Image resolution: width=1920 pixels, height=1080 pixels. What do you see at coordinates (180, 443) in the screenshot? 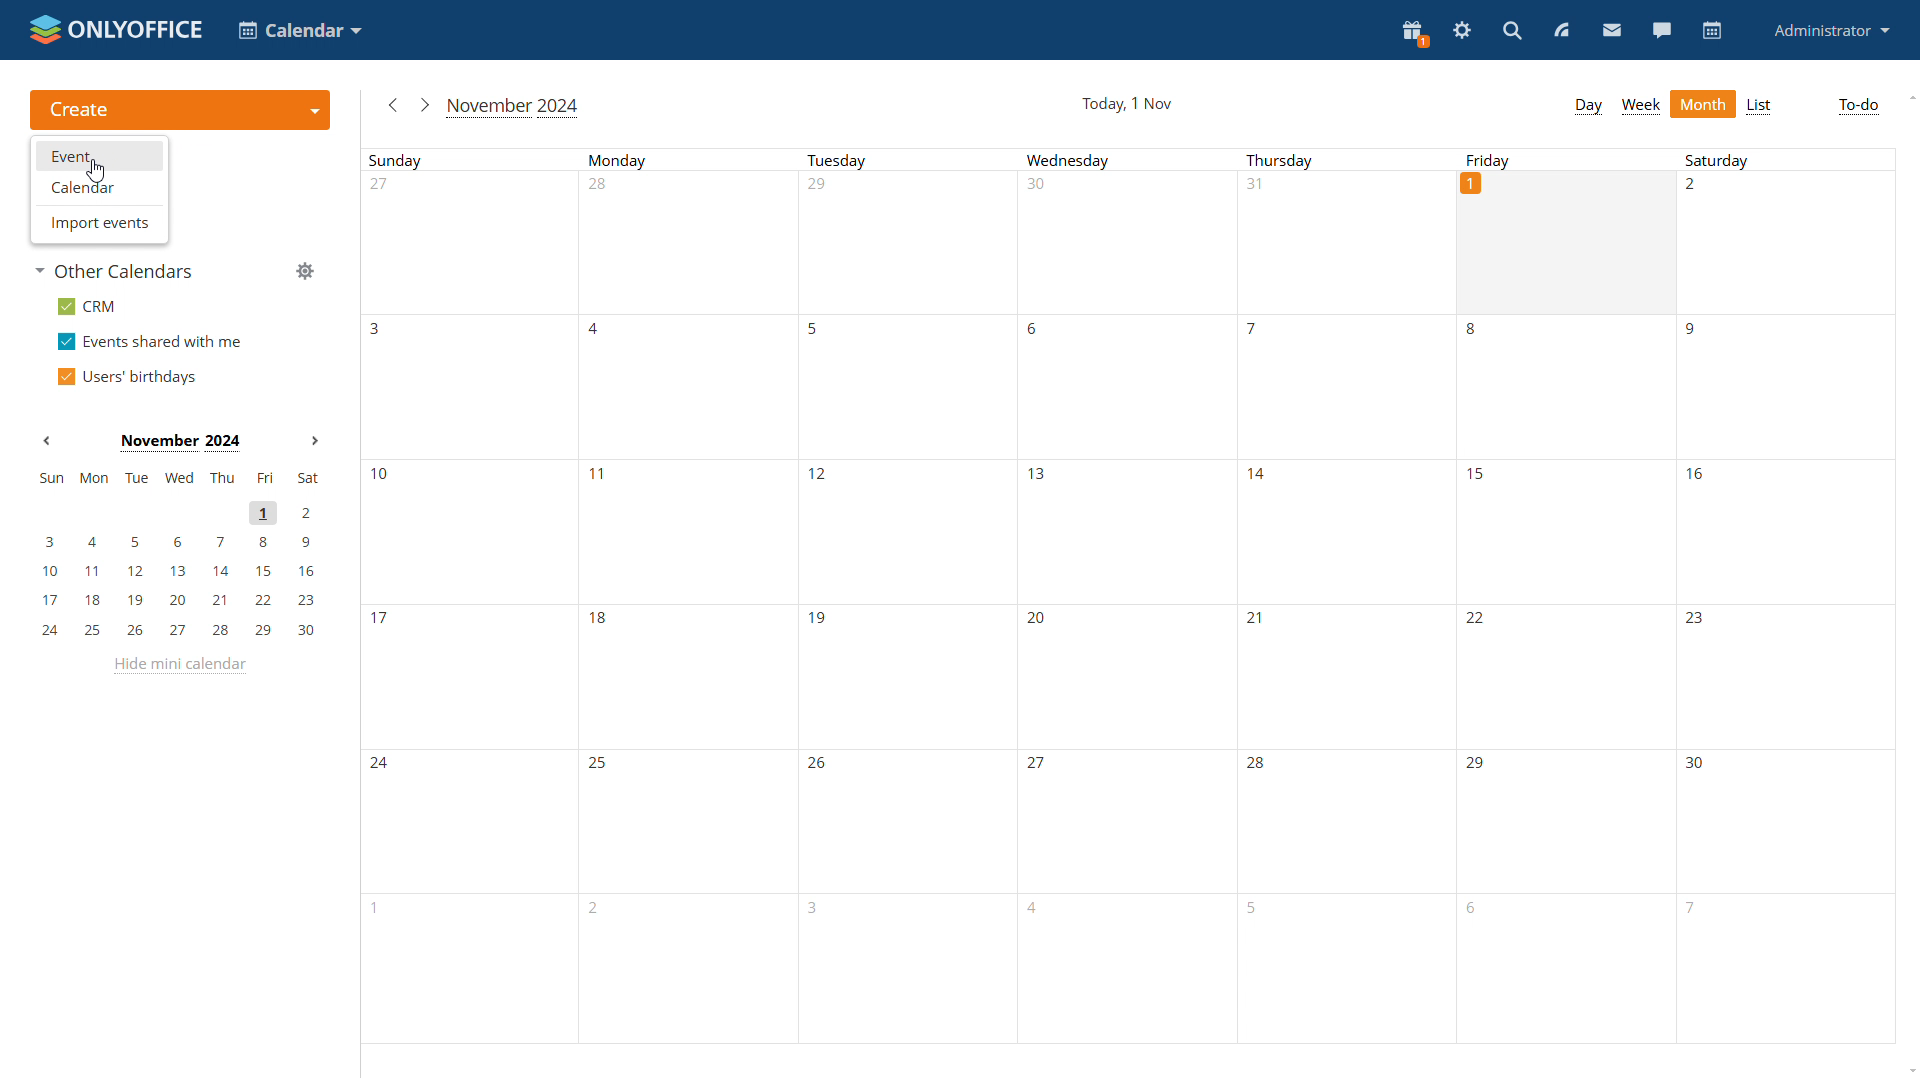
I see `Month on display` at bounding box center [180, 443].